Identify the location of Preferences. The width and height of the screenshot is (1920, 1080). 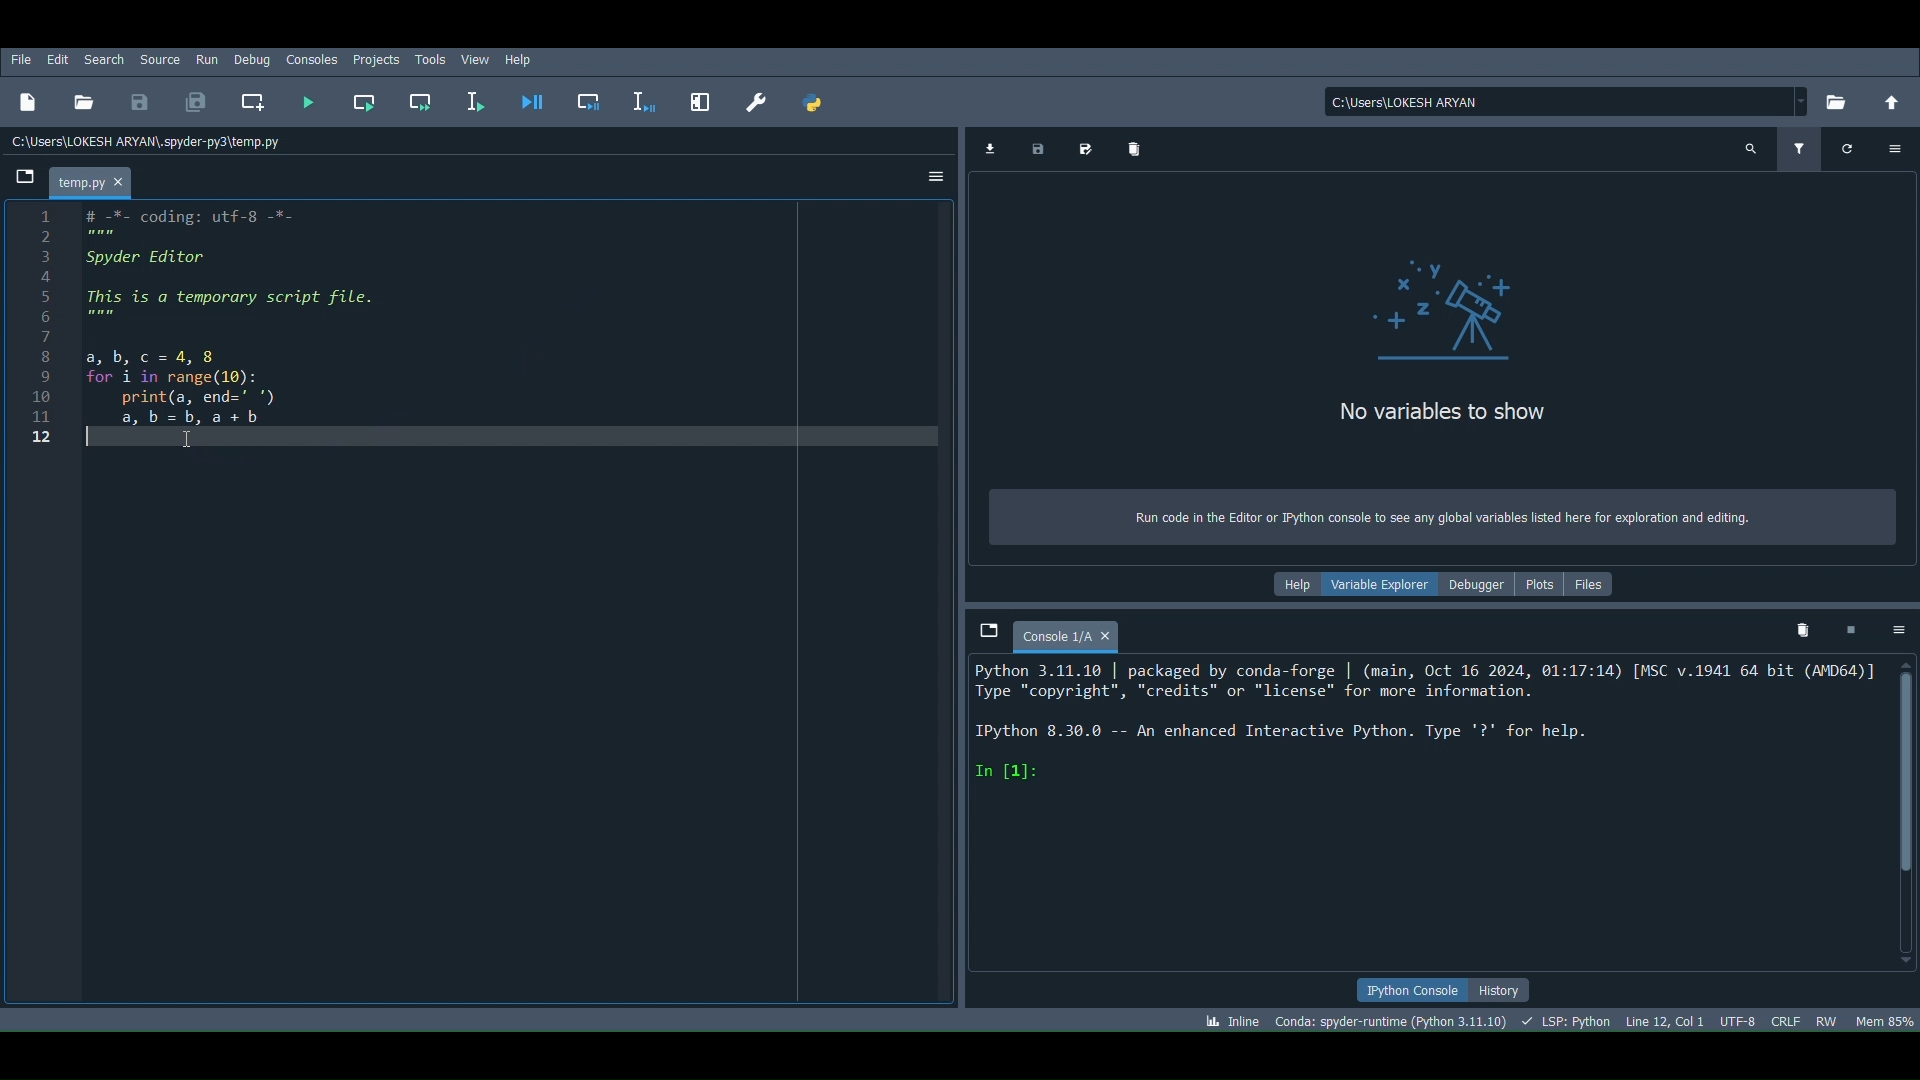
(755, 103).